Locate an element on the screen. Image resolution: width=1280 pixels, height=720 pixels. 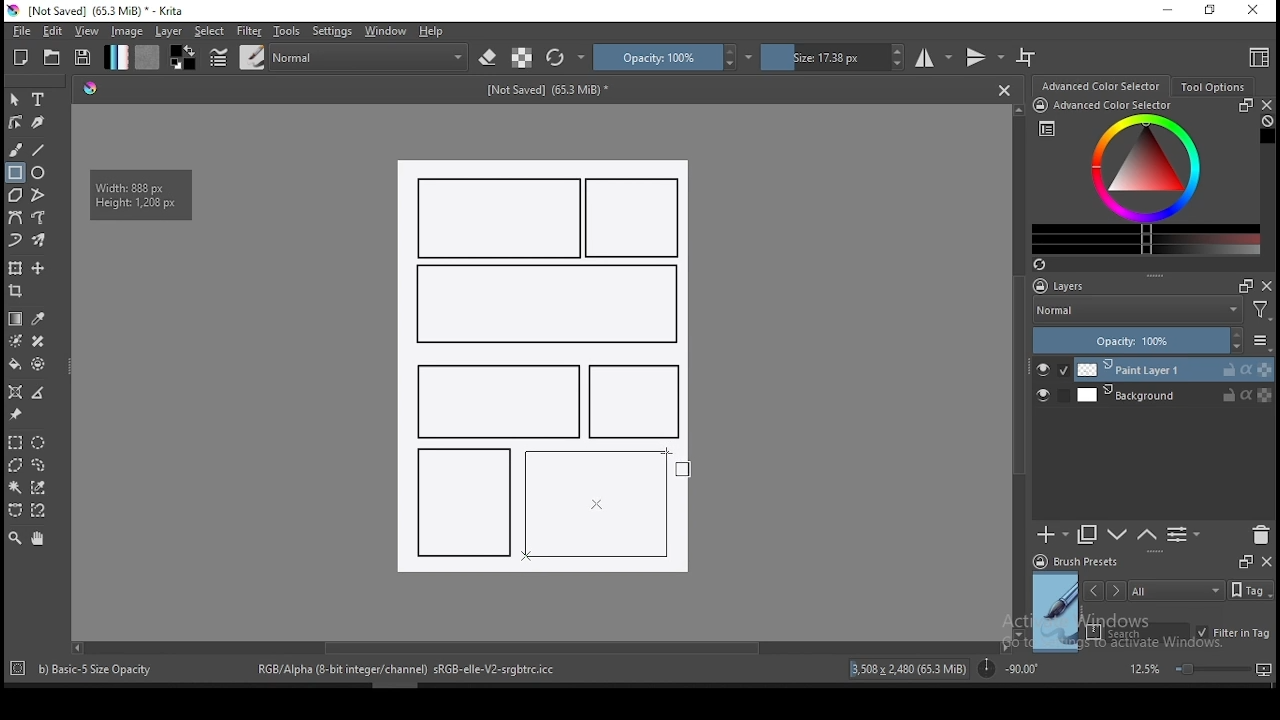
rectangular selection tool is located at coordinates (14, 442).